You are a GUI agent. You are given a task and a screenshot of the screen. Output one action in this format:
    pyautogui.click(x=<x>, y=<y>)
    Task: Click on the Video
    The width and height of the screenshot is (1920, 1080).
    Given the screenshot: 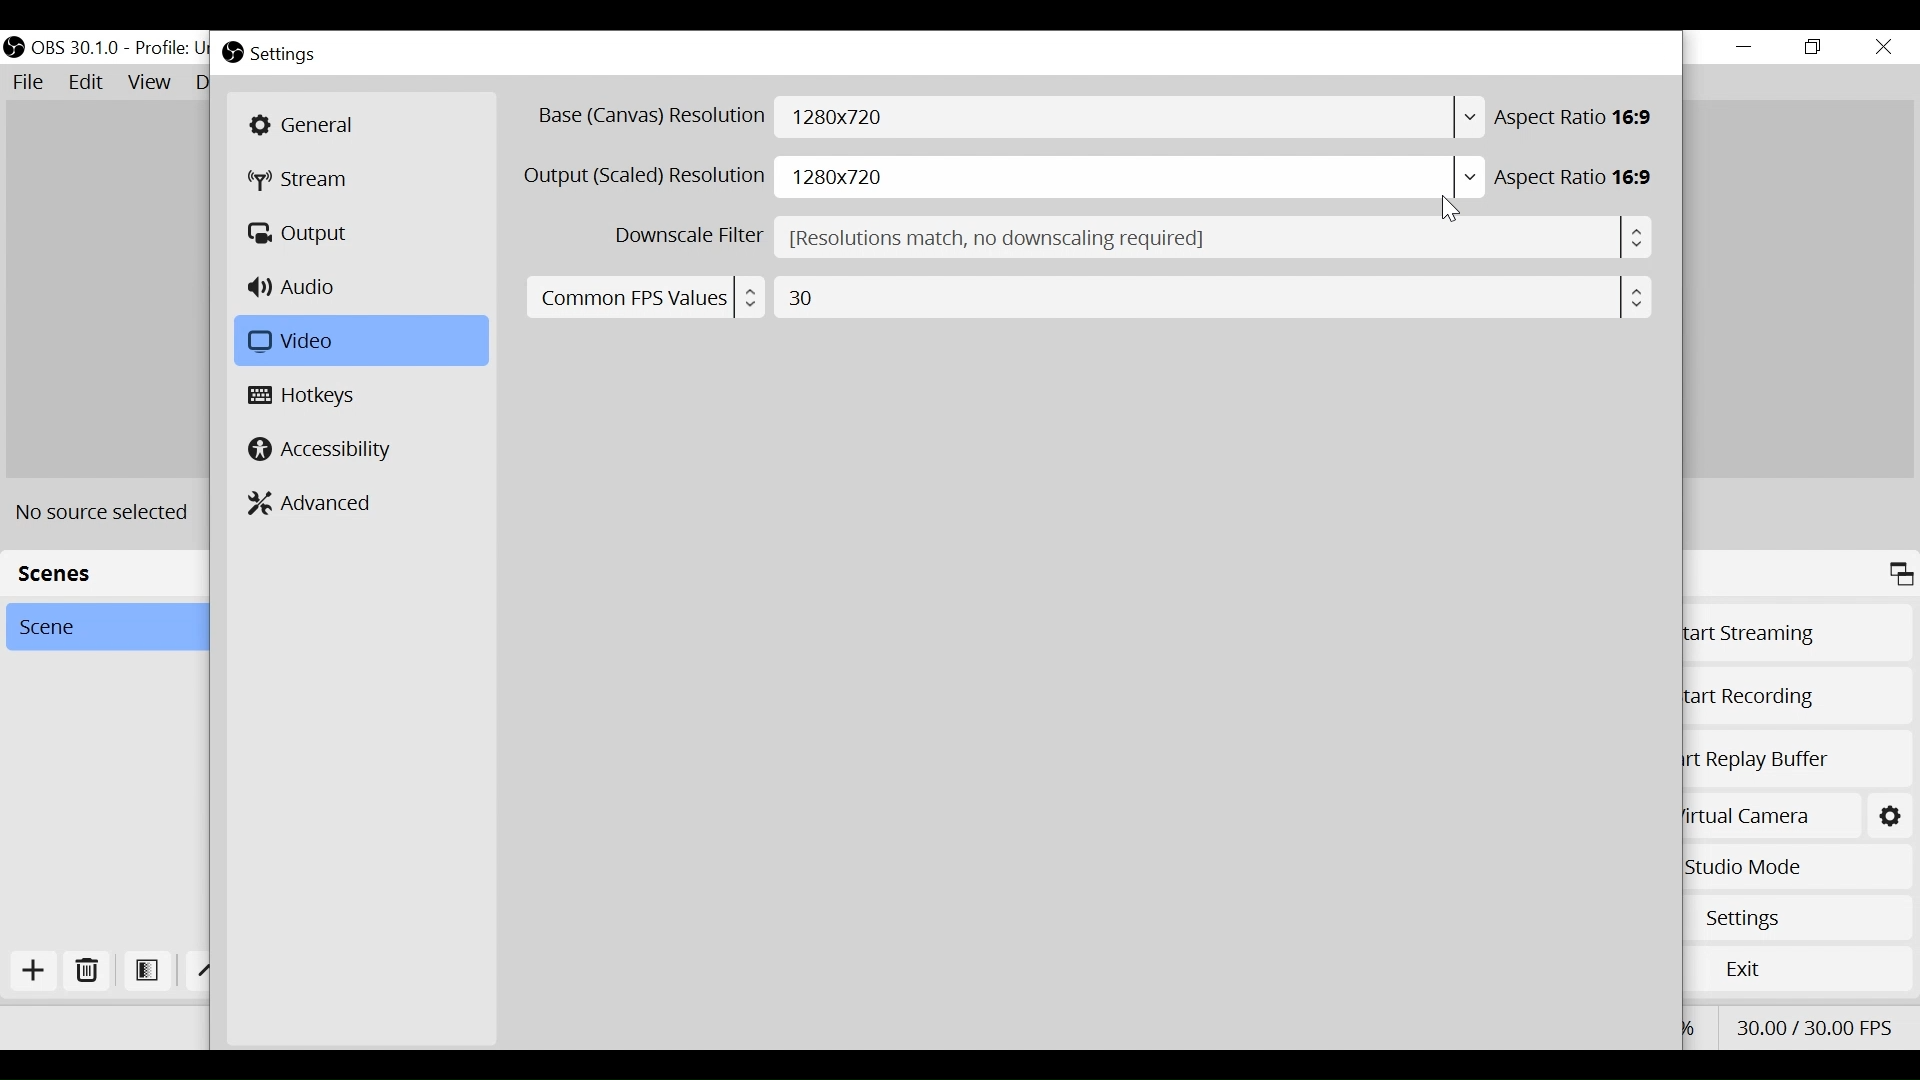 What is the action you would take?
    pyautogui.click(x=357, y=341)
    